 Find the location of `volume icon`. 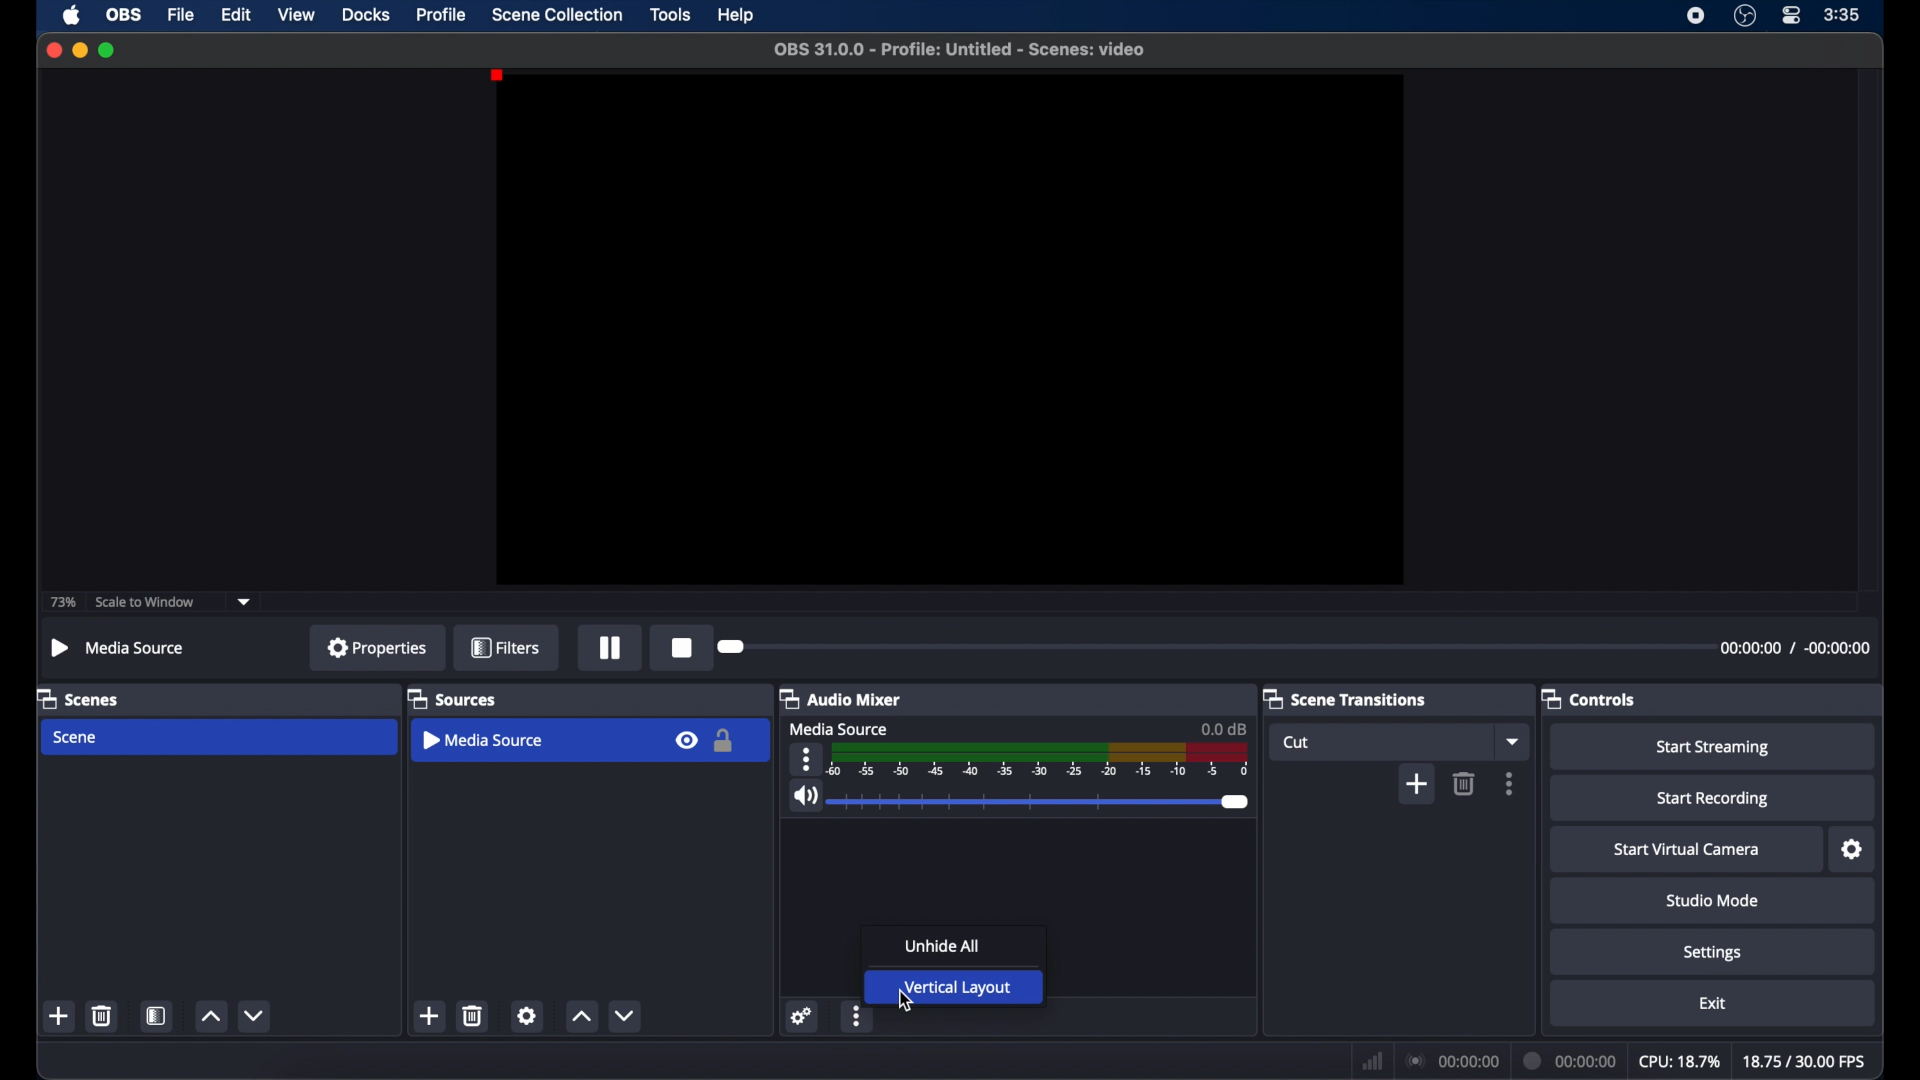

volume icon is located at coordinates (803, 796).